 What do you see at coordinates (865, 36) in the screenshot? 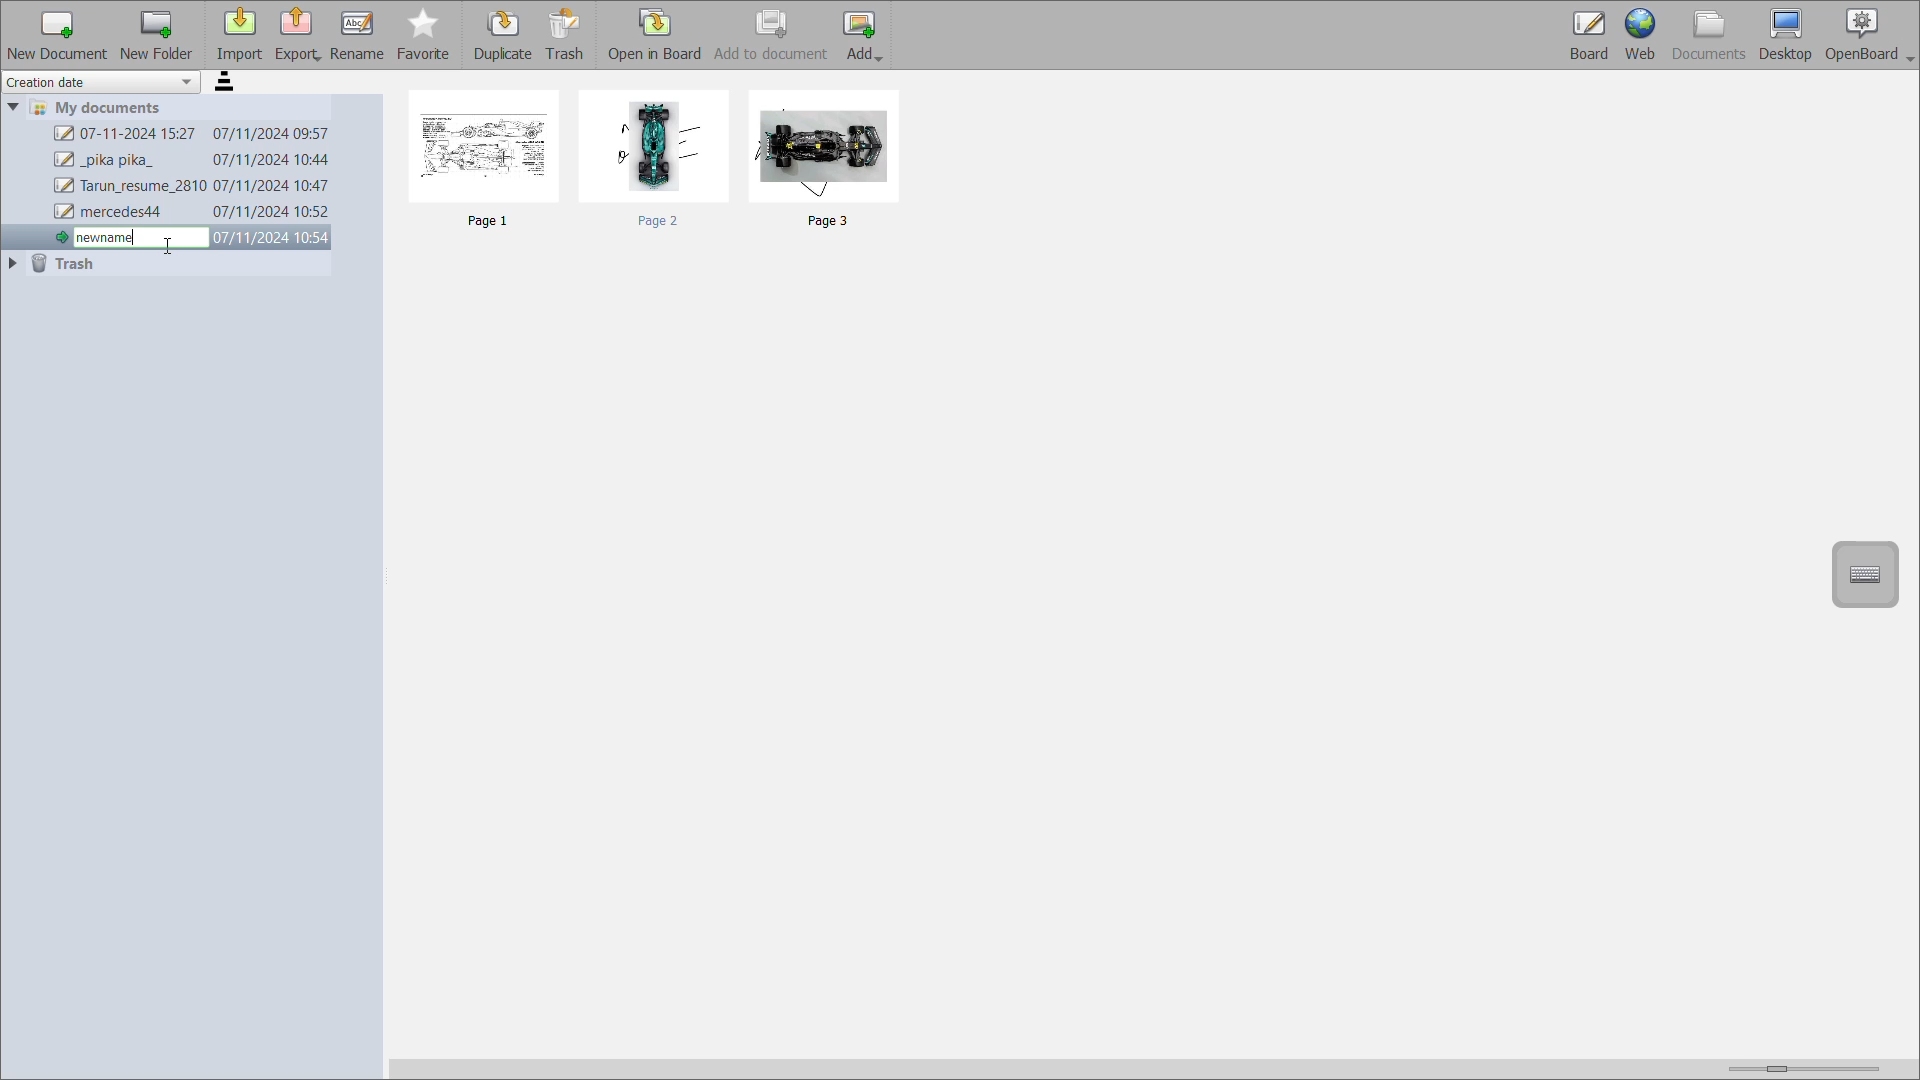
I see `add` at bounding box center [865, 36].